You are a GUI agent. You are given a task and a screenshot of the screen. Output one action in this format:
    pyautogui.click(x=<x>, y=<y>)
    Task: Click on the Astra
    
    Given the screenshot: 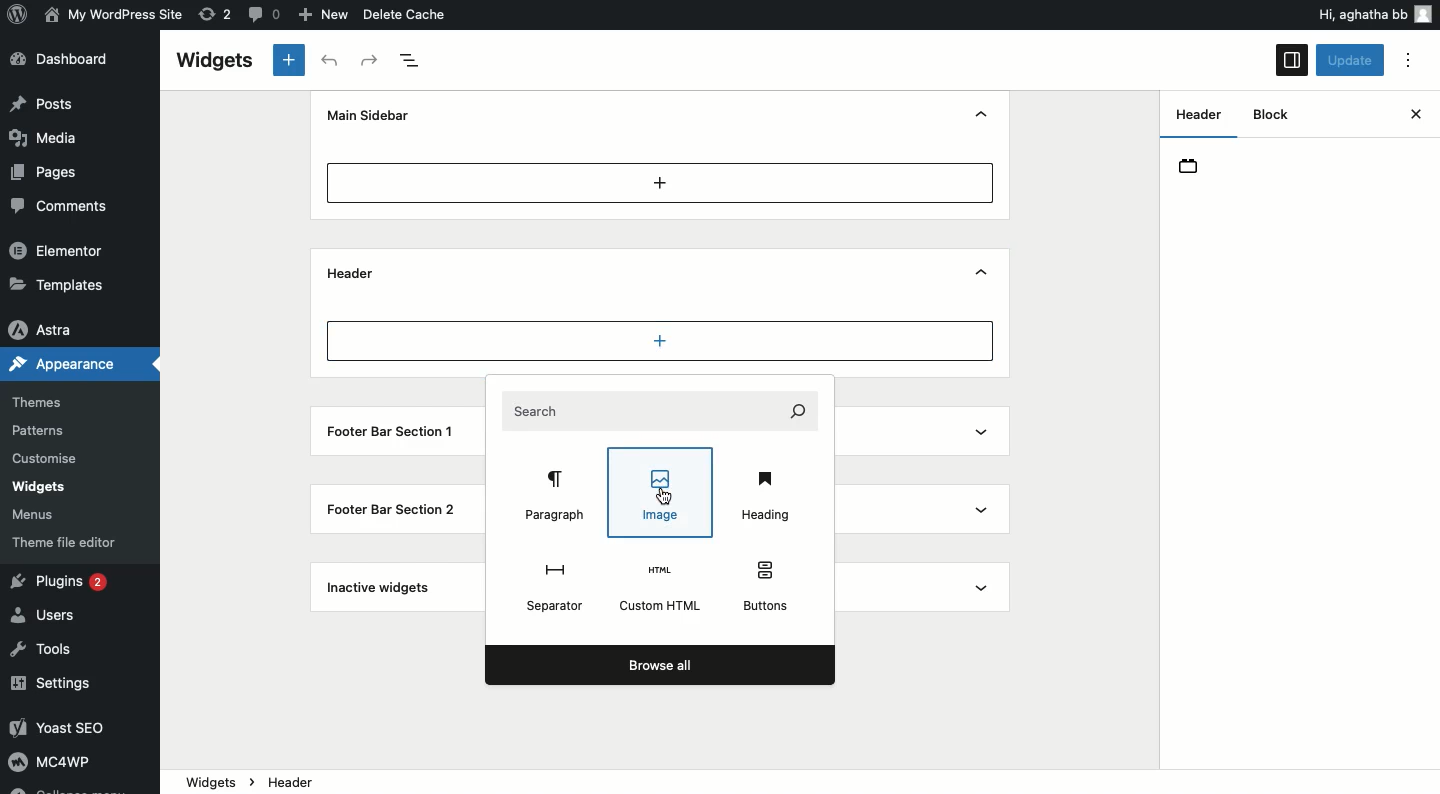 What is the action you would take?
    pyautogui.click(x=44, y=331)
    